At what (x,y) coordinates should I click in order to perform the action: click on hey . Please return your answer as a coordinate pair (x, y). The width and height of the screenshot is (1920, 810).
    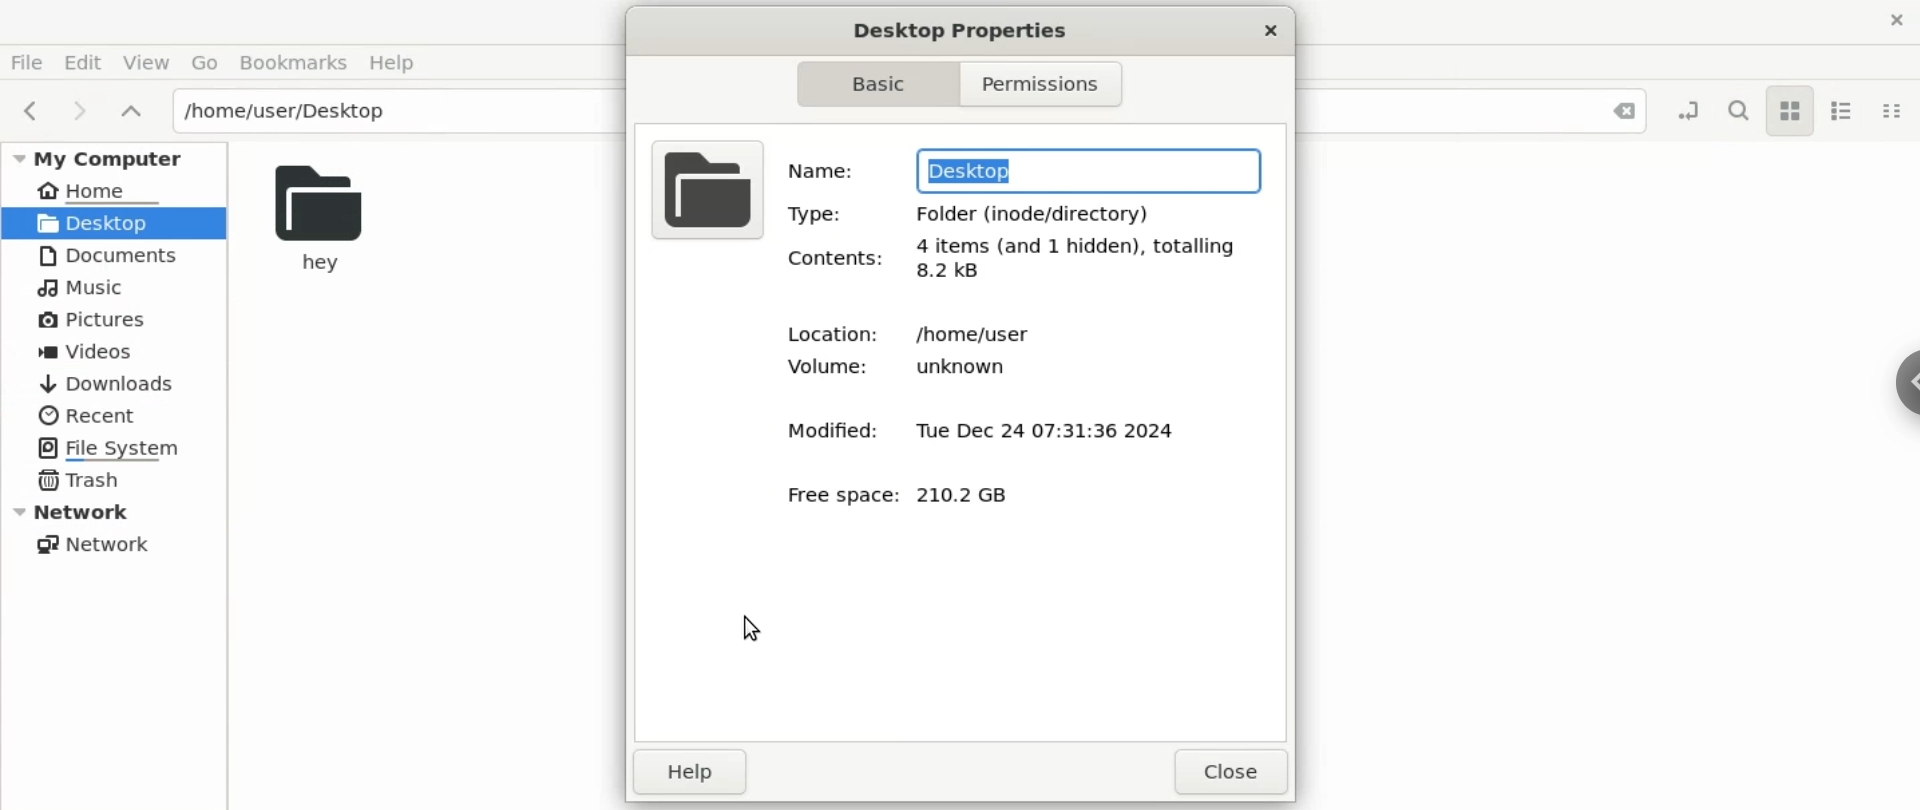
    Looking at the image, I should click on (320, 221).